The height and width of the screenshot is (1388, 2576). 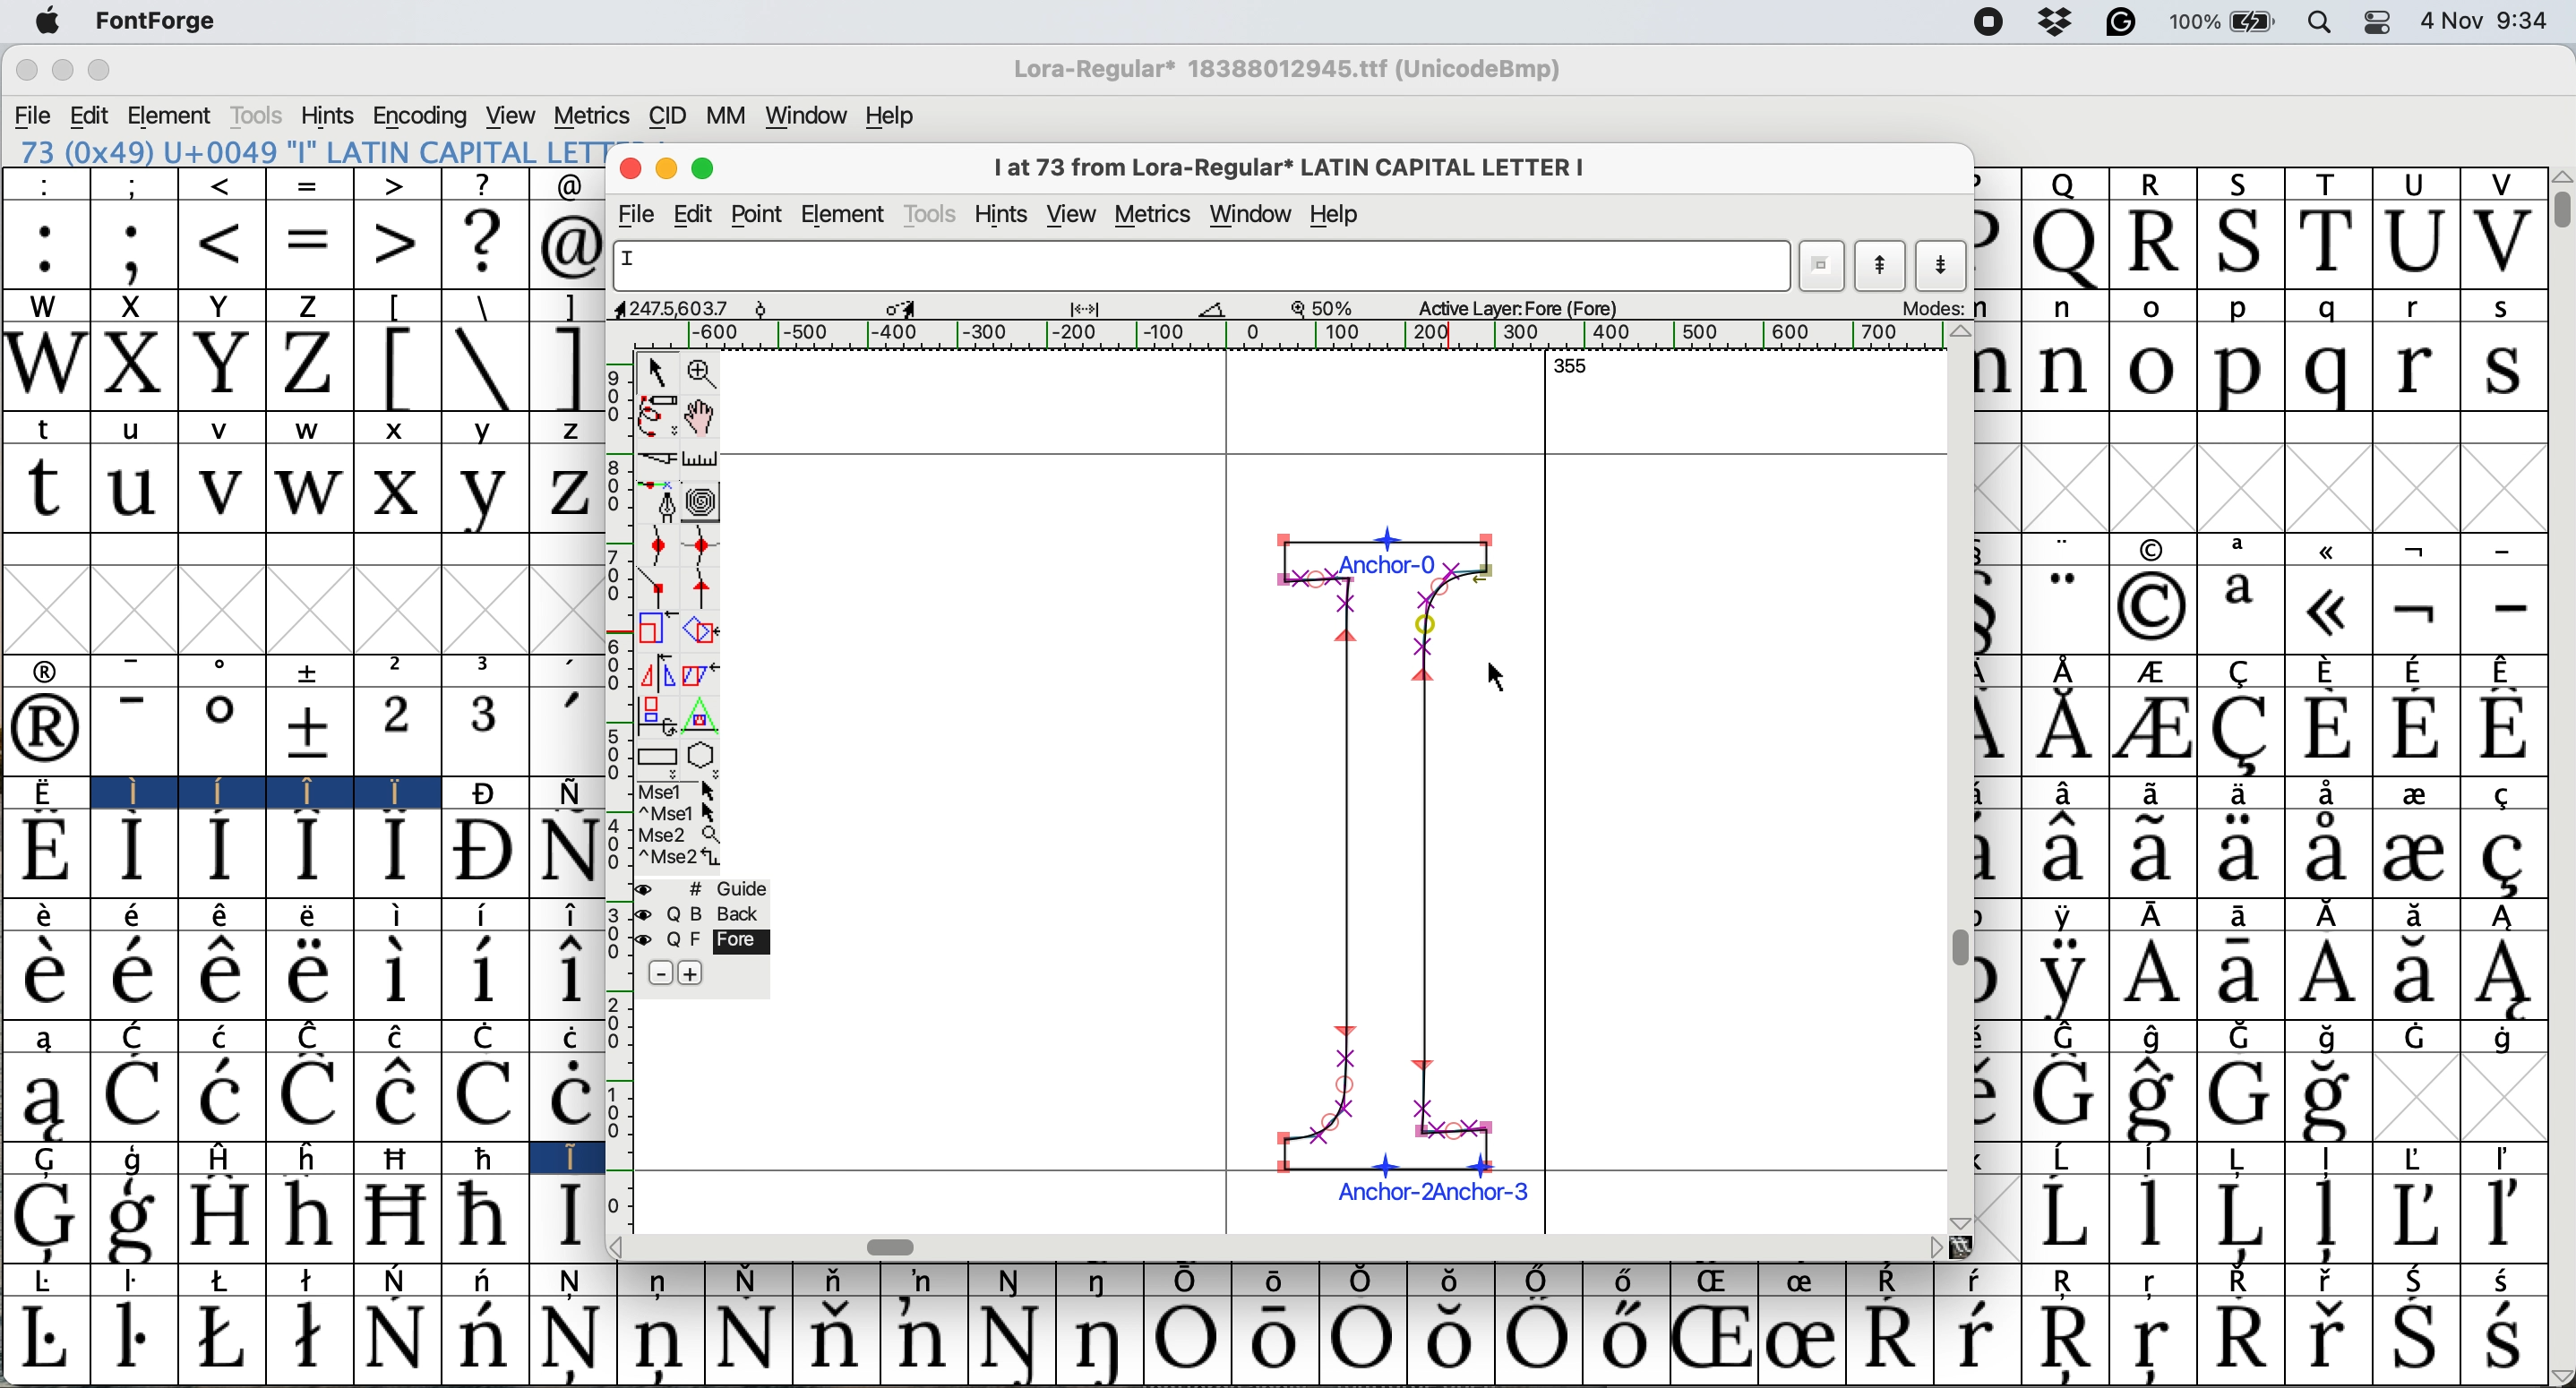 I want to click on p, so click(x=2240, y=309).